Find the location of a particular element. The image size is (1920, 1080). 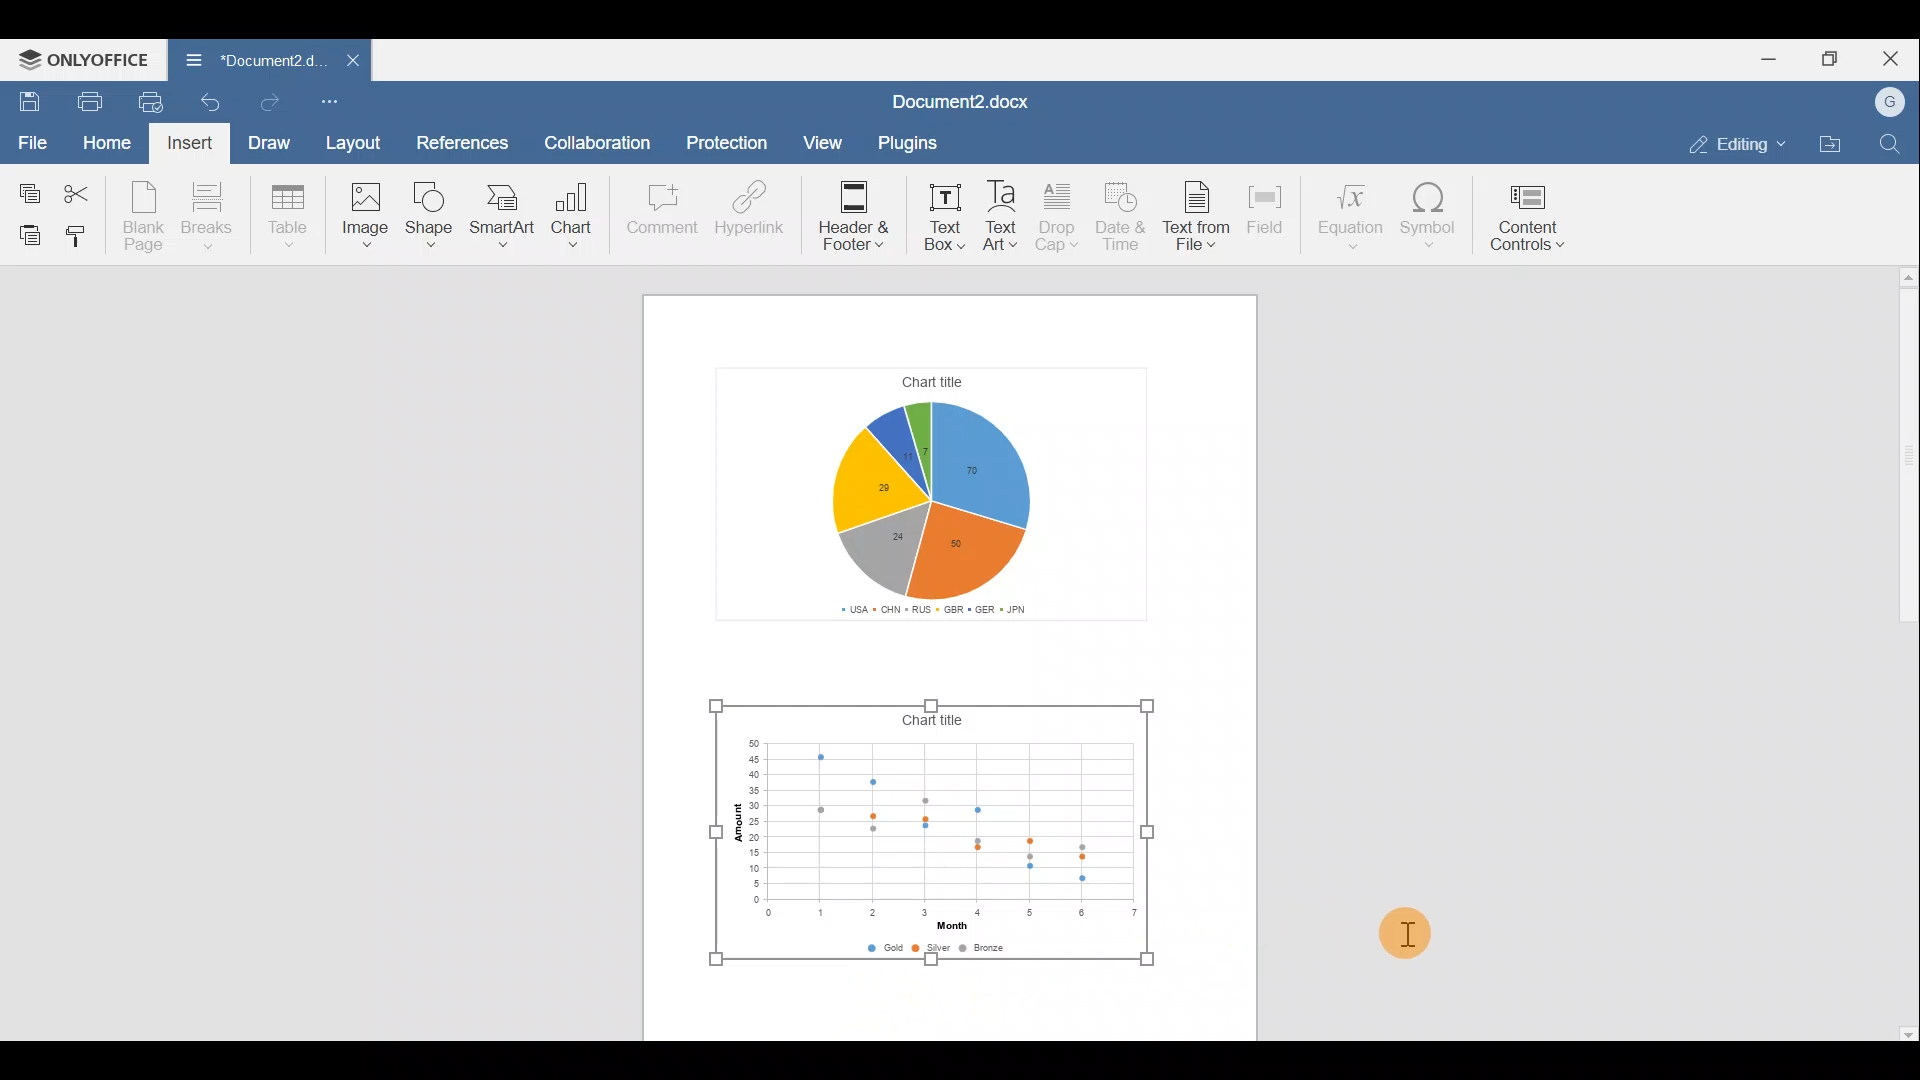

View is located at coordinates (816, 144).